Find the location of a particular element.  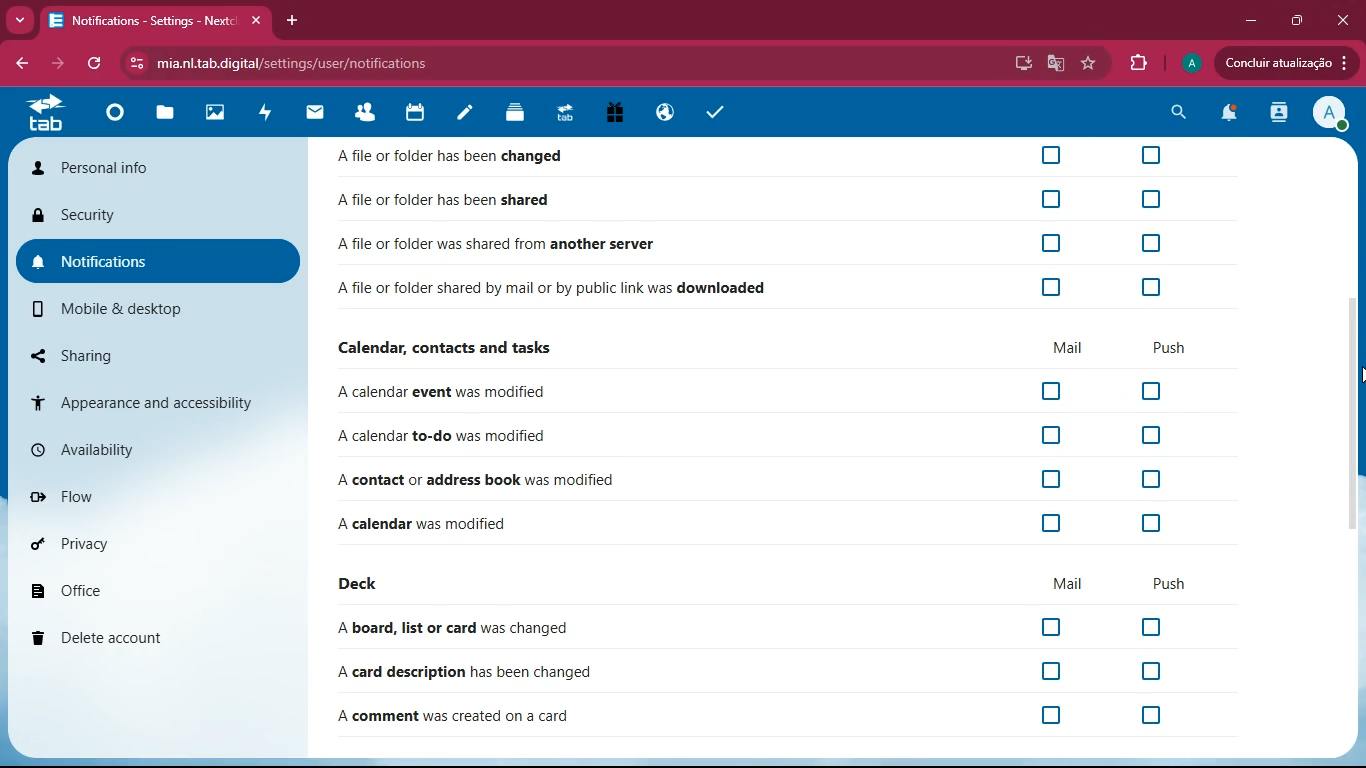

google translate is located at coordinates (1053, 65).